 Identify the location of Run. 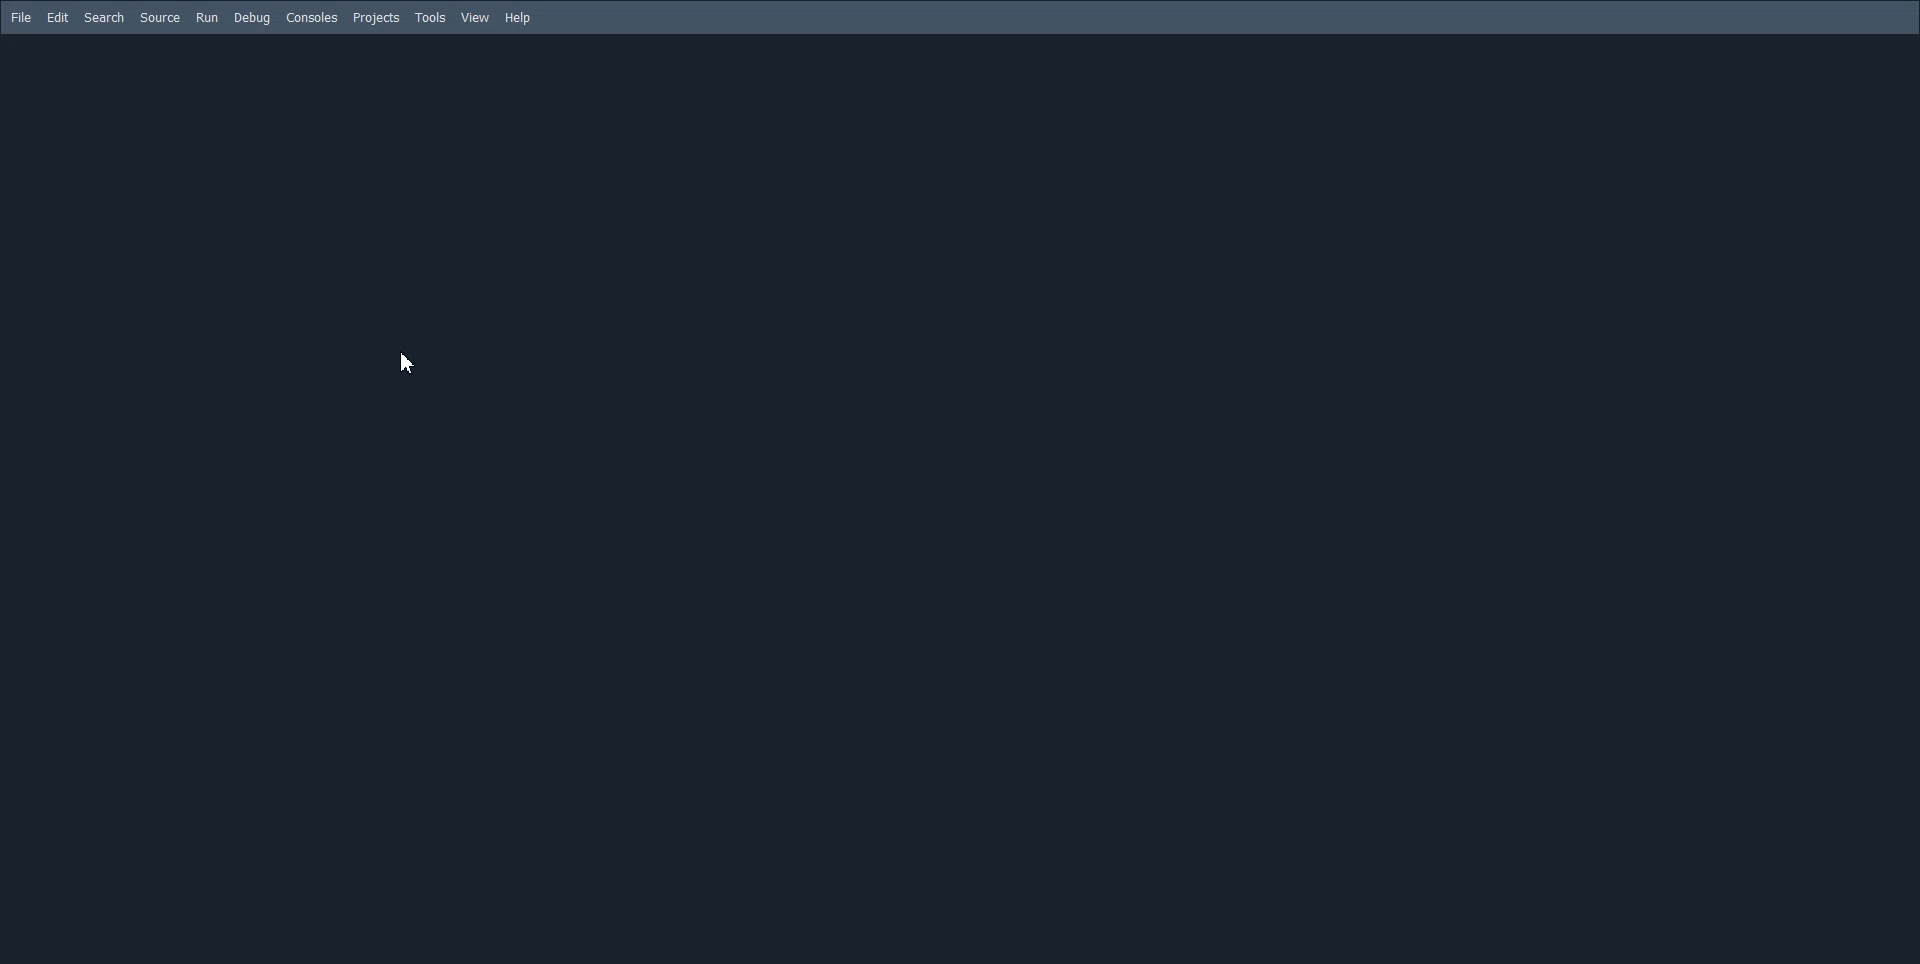
(207, 18).